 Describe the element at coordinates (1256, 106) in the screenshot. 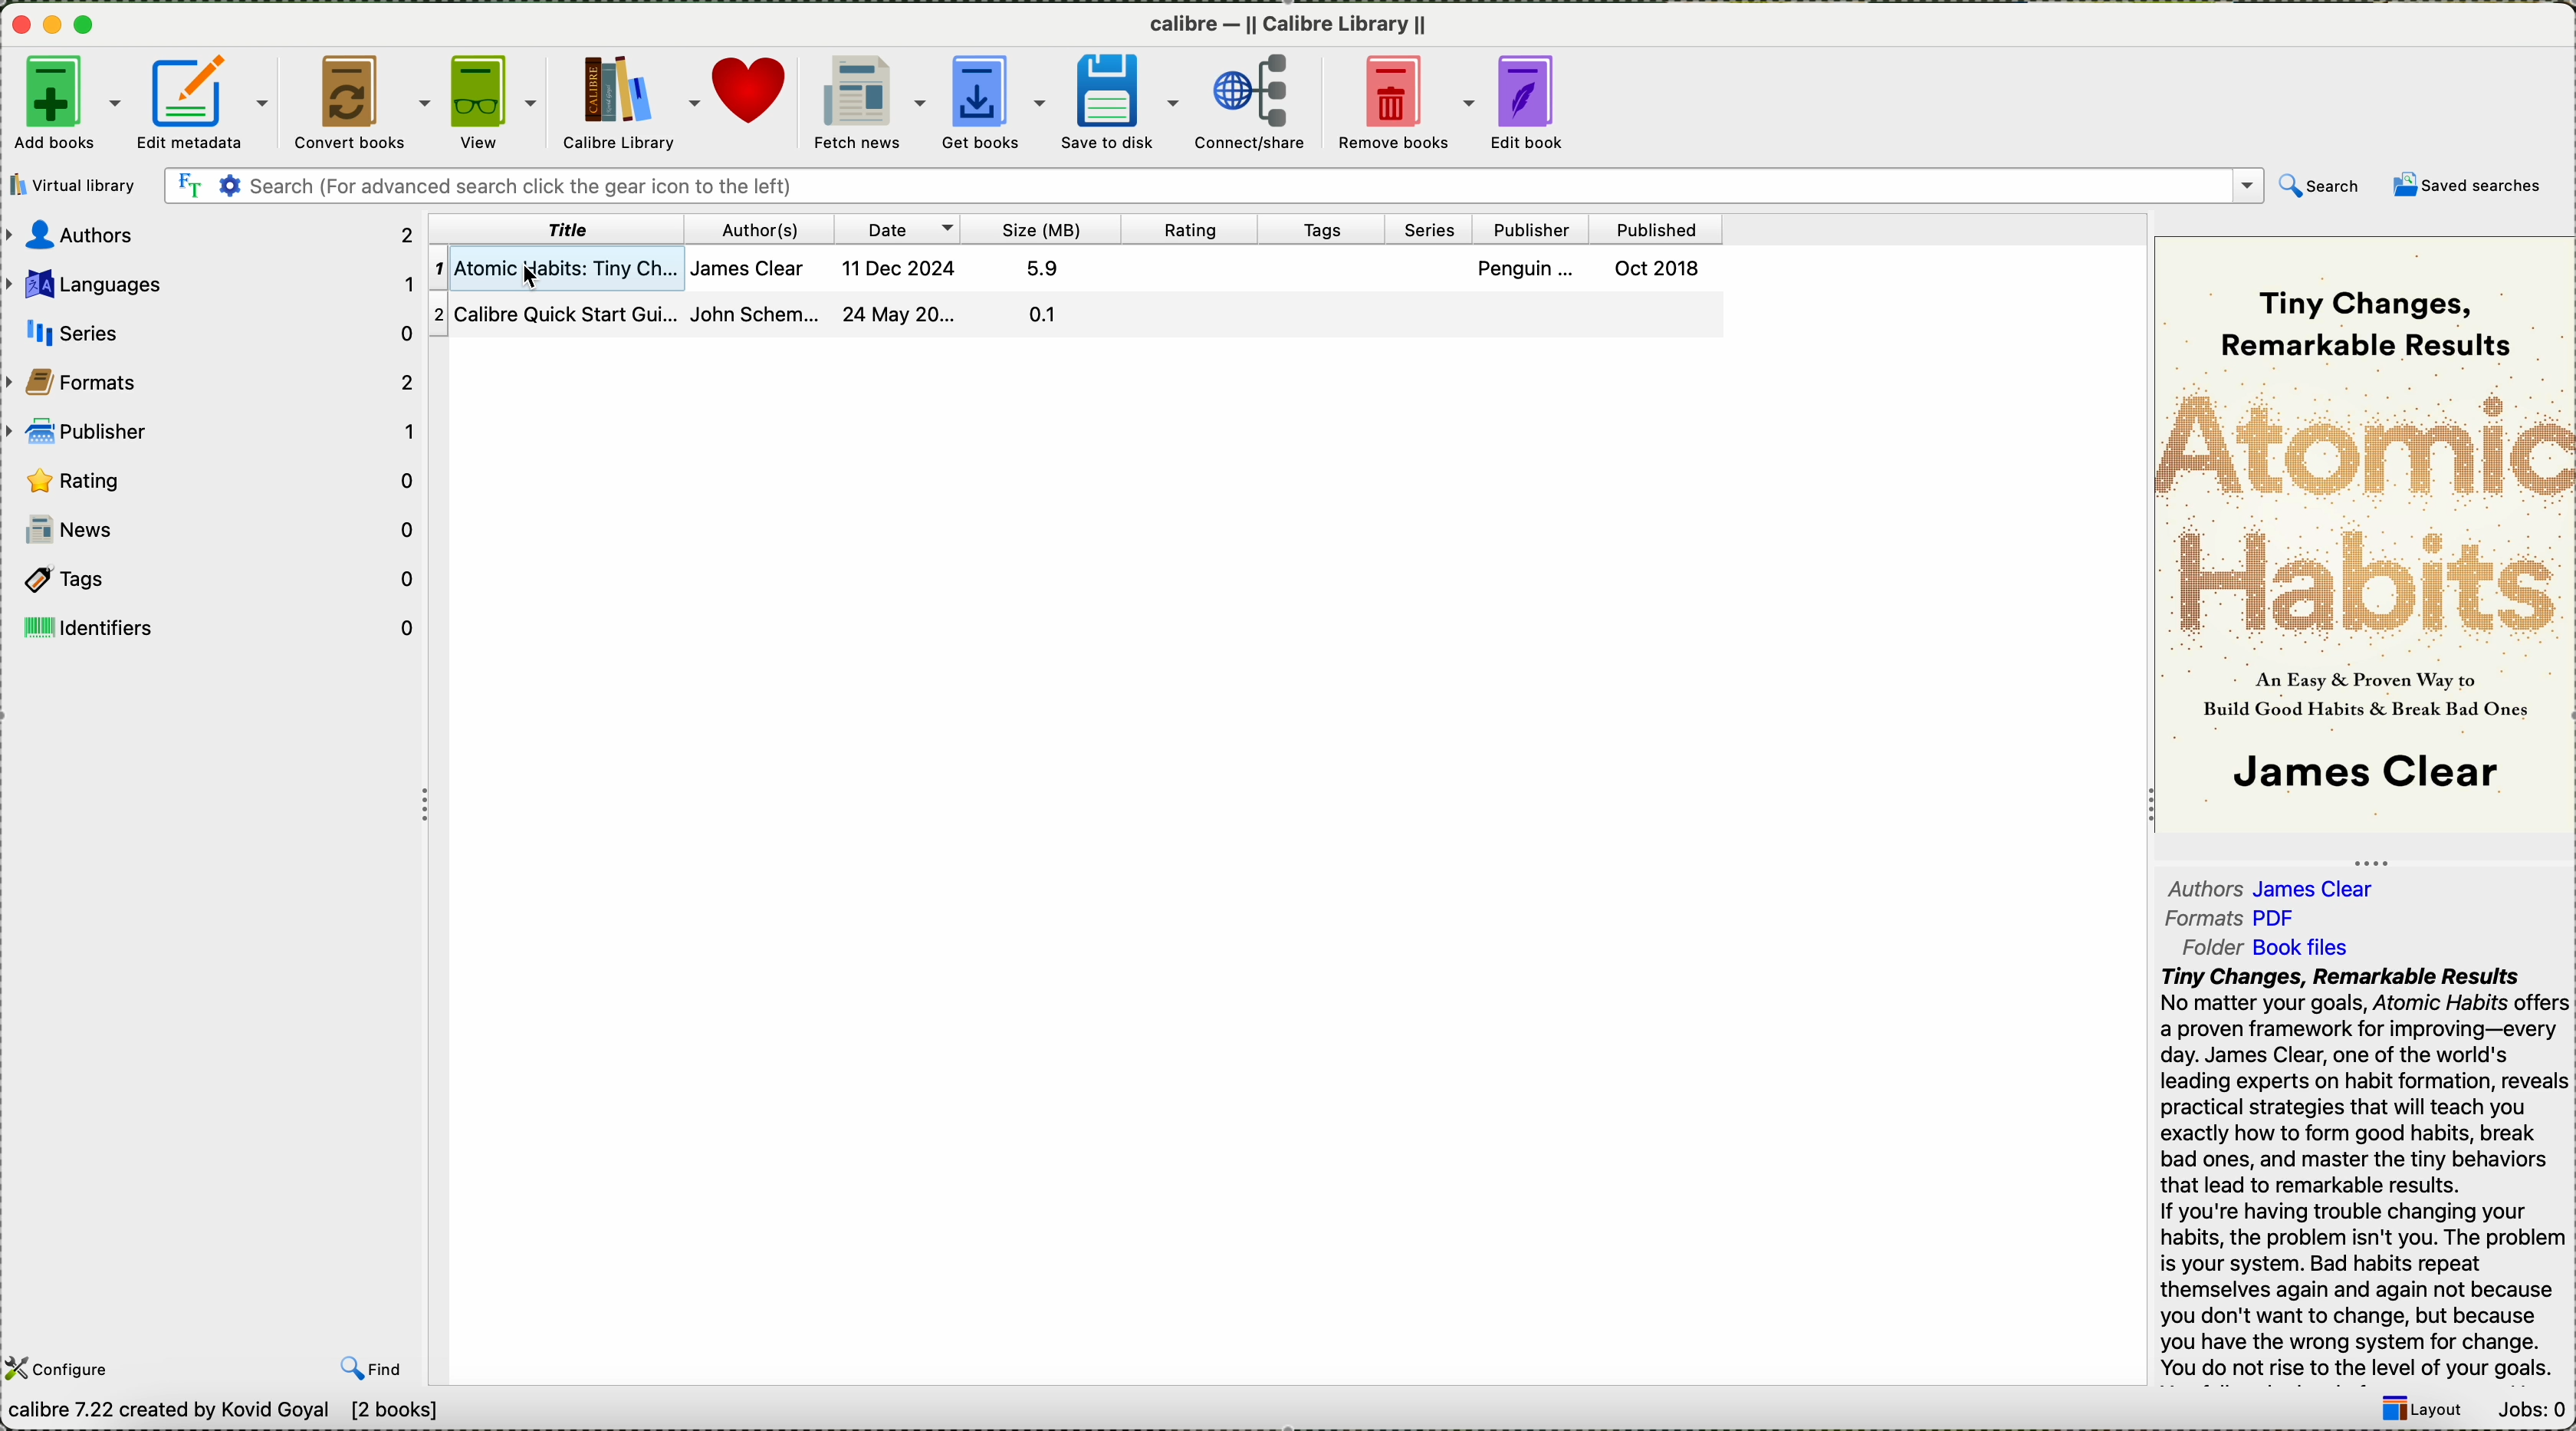

I see `connect/share` at that location.